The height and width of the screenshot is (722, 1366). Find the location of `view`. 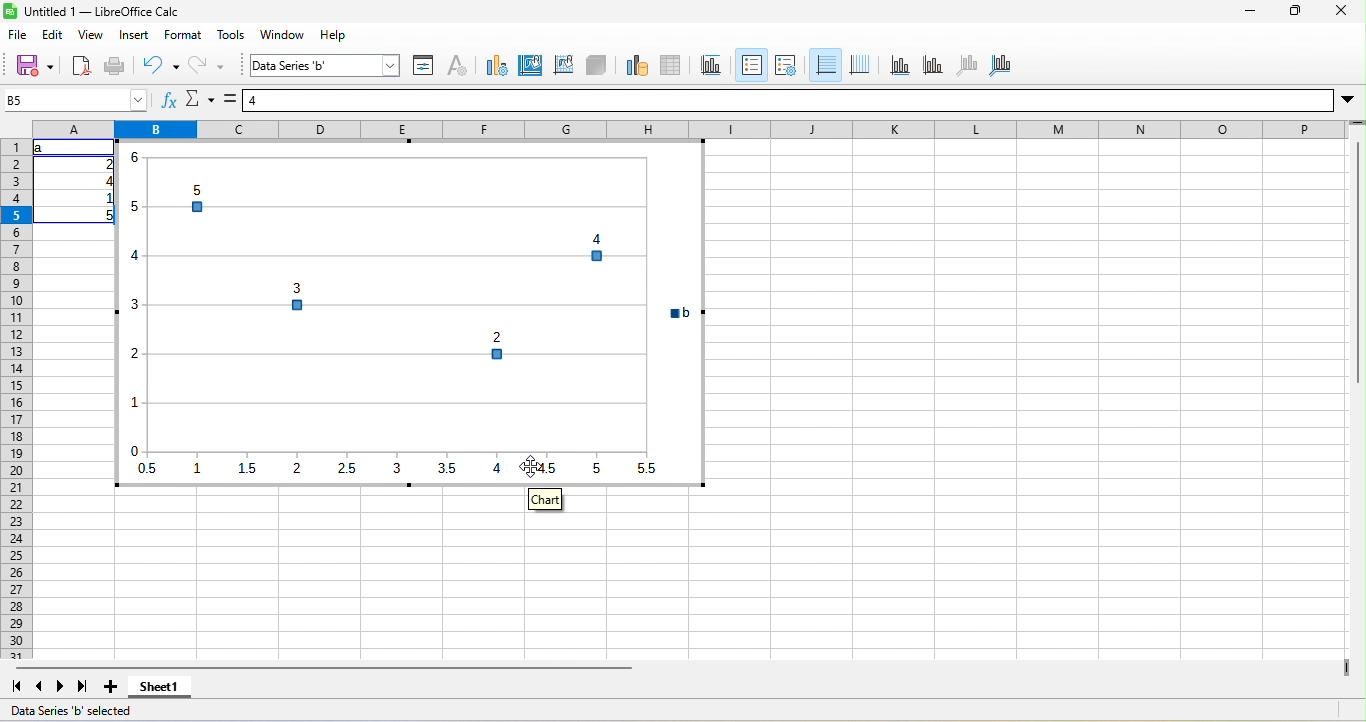

view is located at coordinates (91, 35).